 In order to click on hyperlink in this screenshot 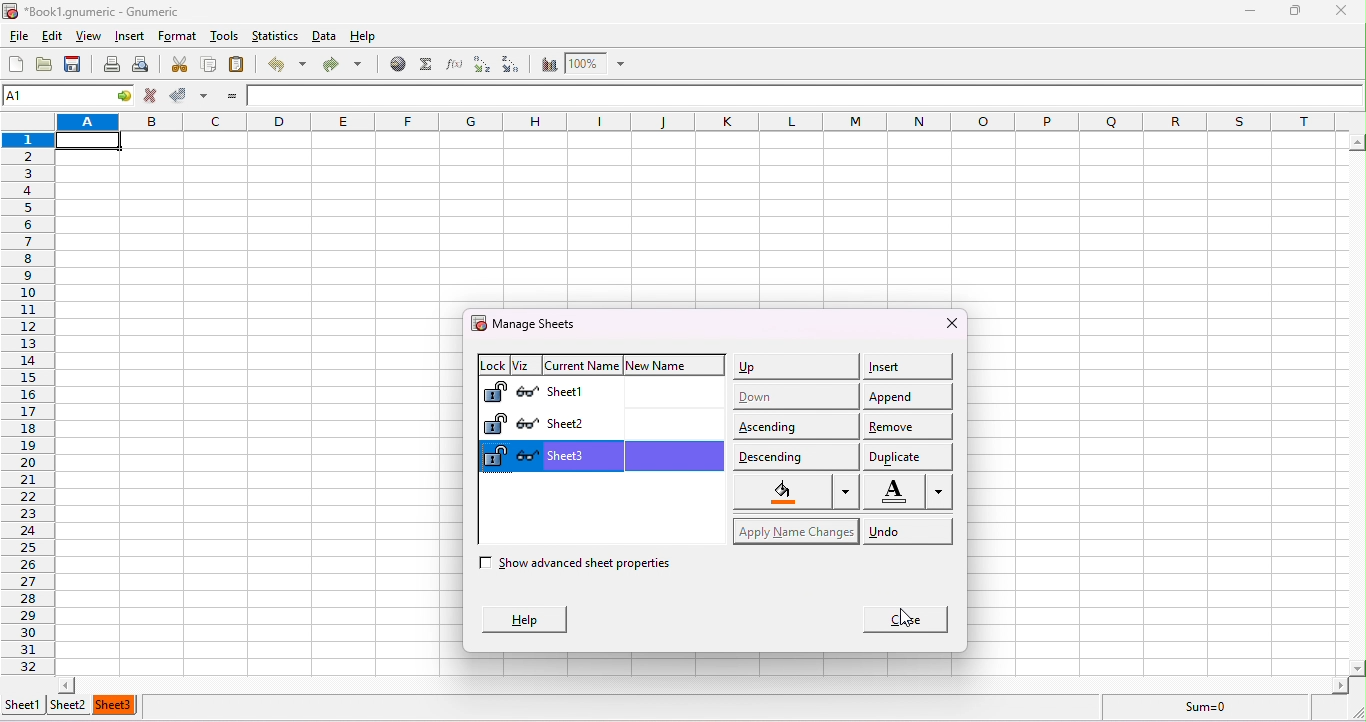, I will do `click(395, 65)`.